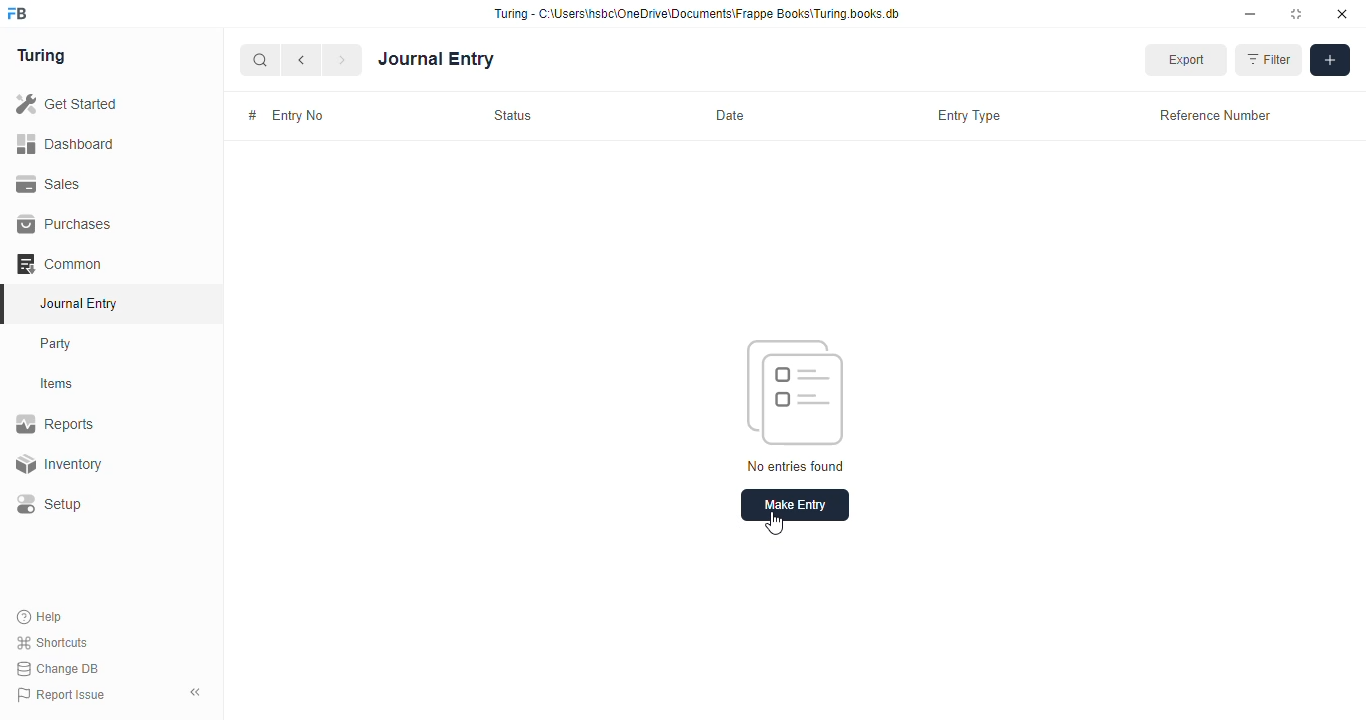 Image resolution: width=1366 pixels, height=720 pixels. Describe the element at coordinates (1269, 60) in the screenshot. I see `filter` at that location.